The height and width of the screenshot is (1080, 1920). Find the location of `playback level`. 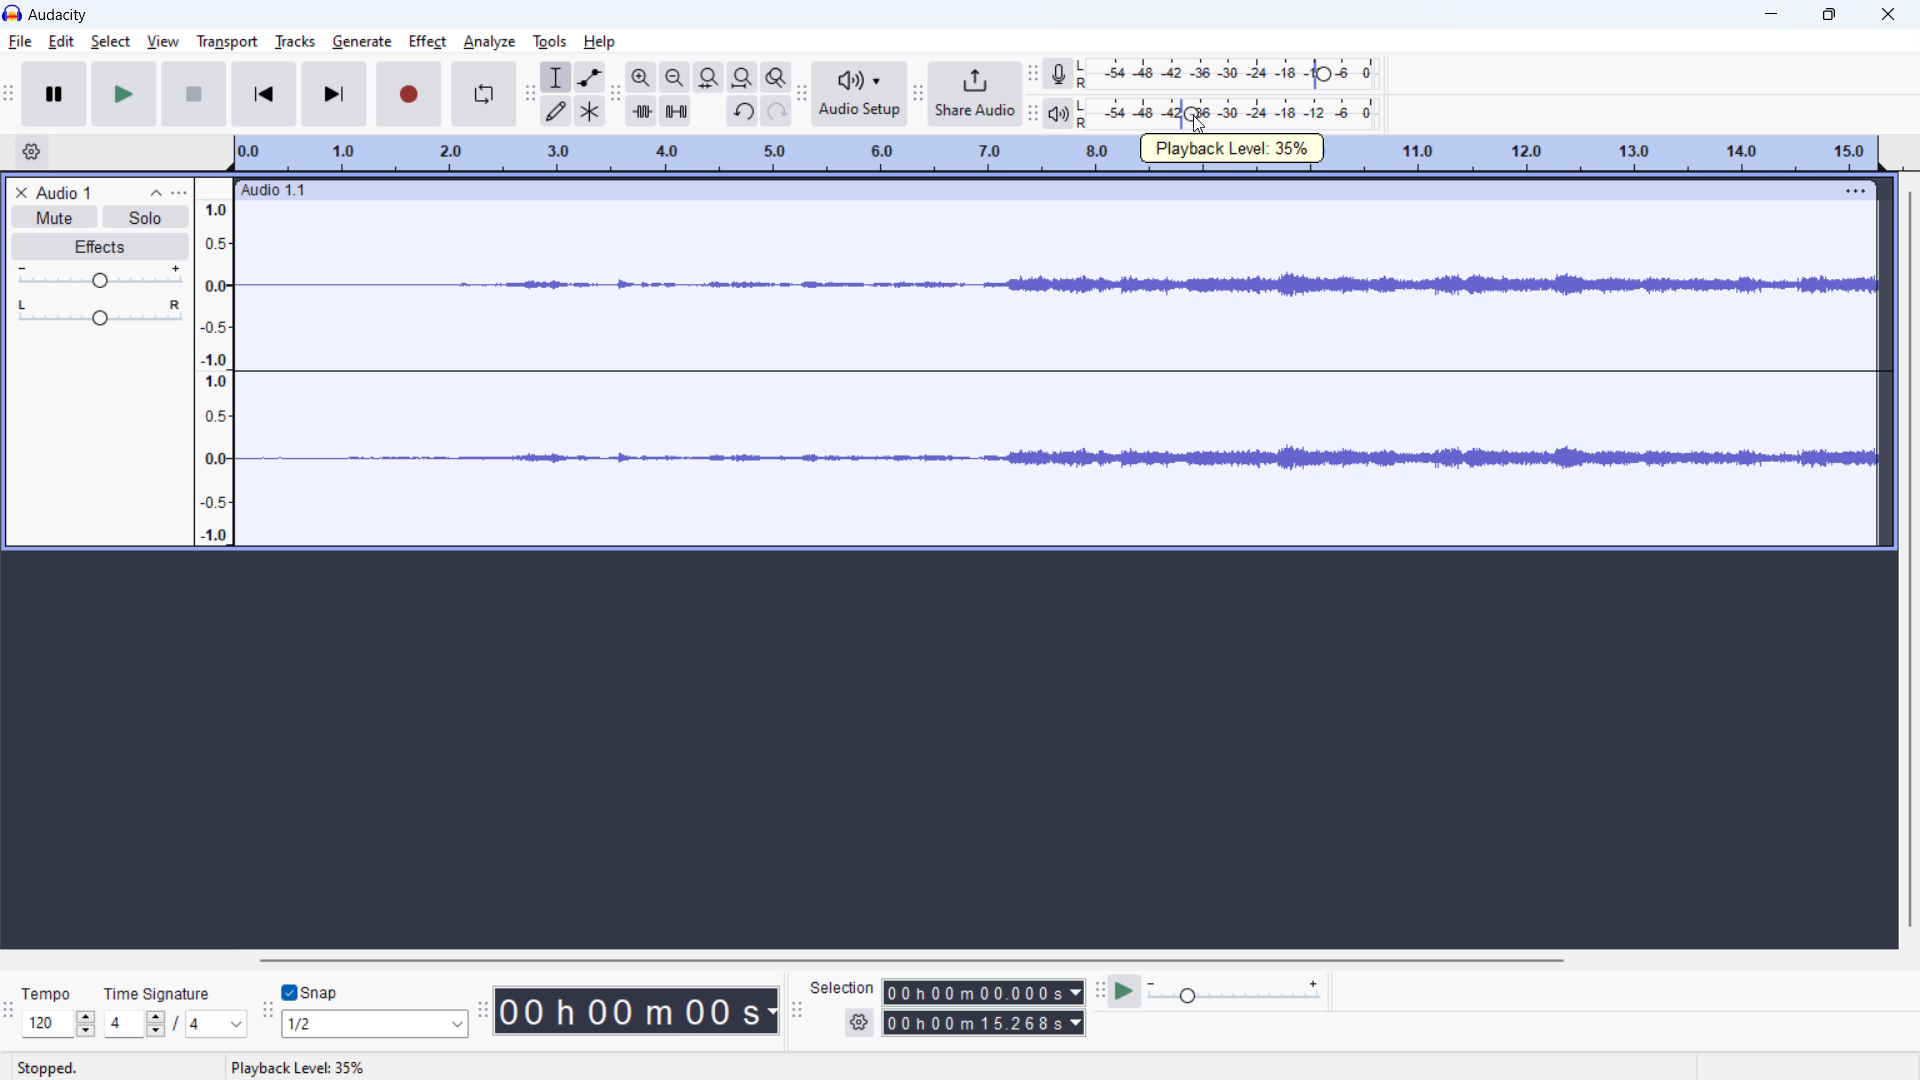

playback level is located at coordinates (1227, 112).